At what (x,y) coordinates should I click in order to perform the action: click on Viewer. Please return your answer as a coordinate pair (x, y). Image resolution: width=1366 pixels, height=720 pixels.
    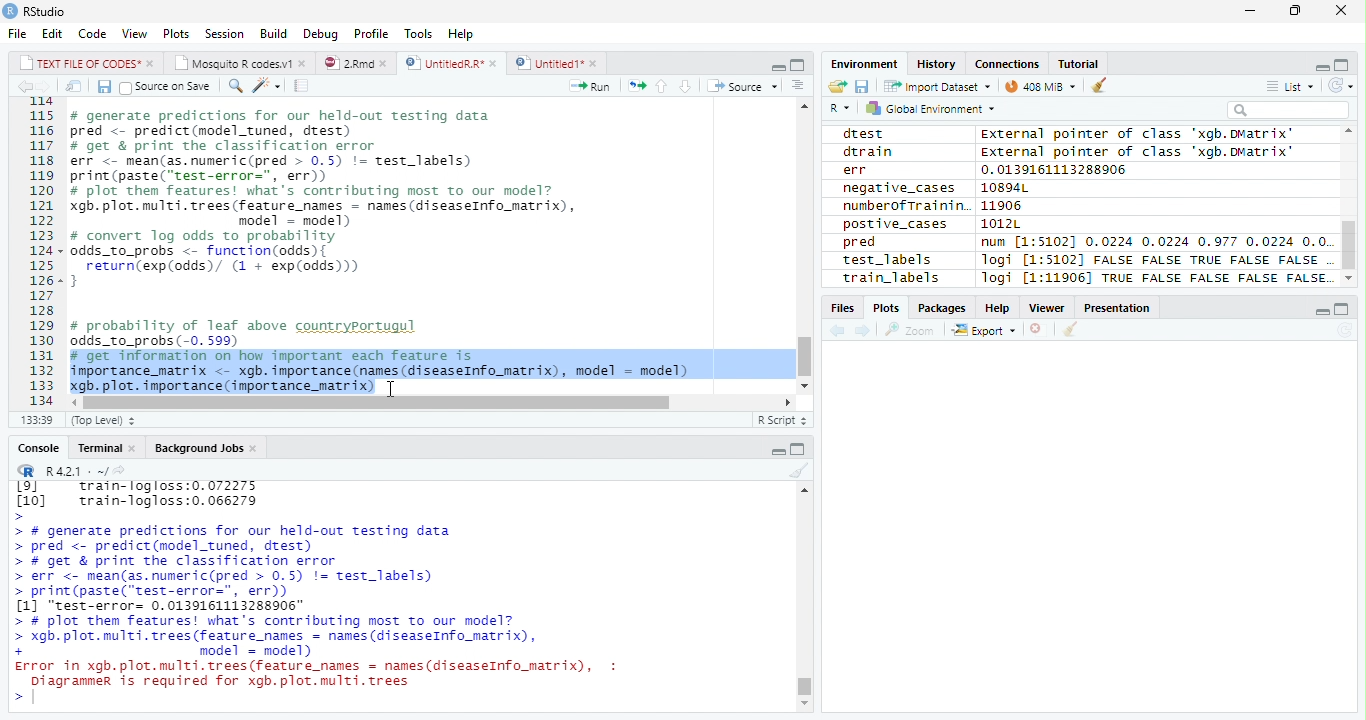
    Looking at the image, I should click on (1049, 307).